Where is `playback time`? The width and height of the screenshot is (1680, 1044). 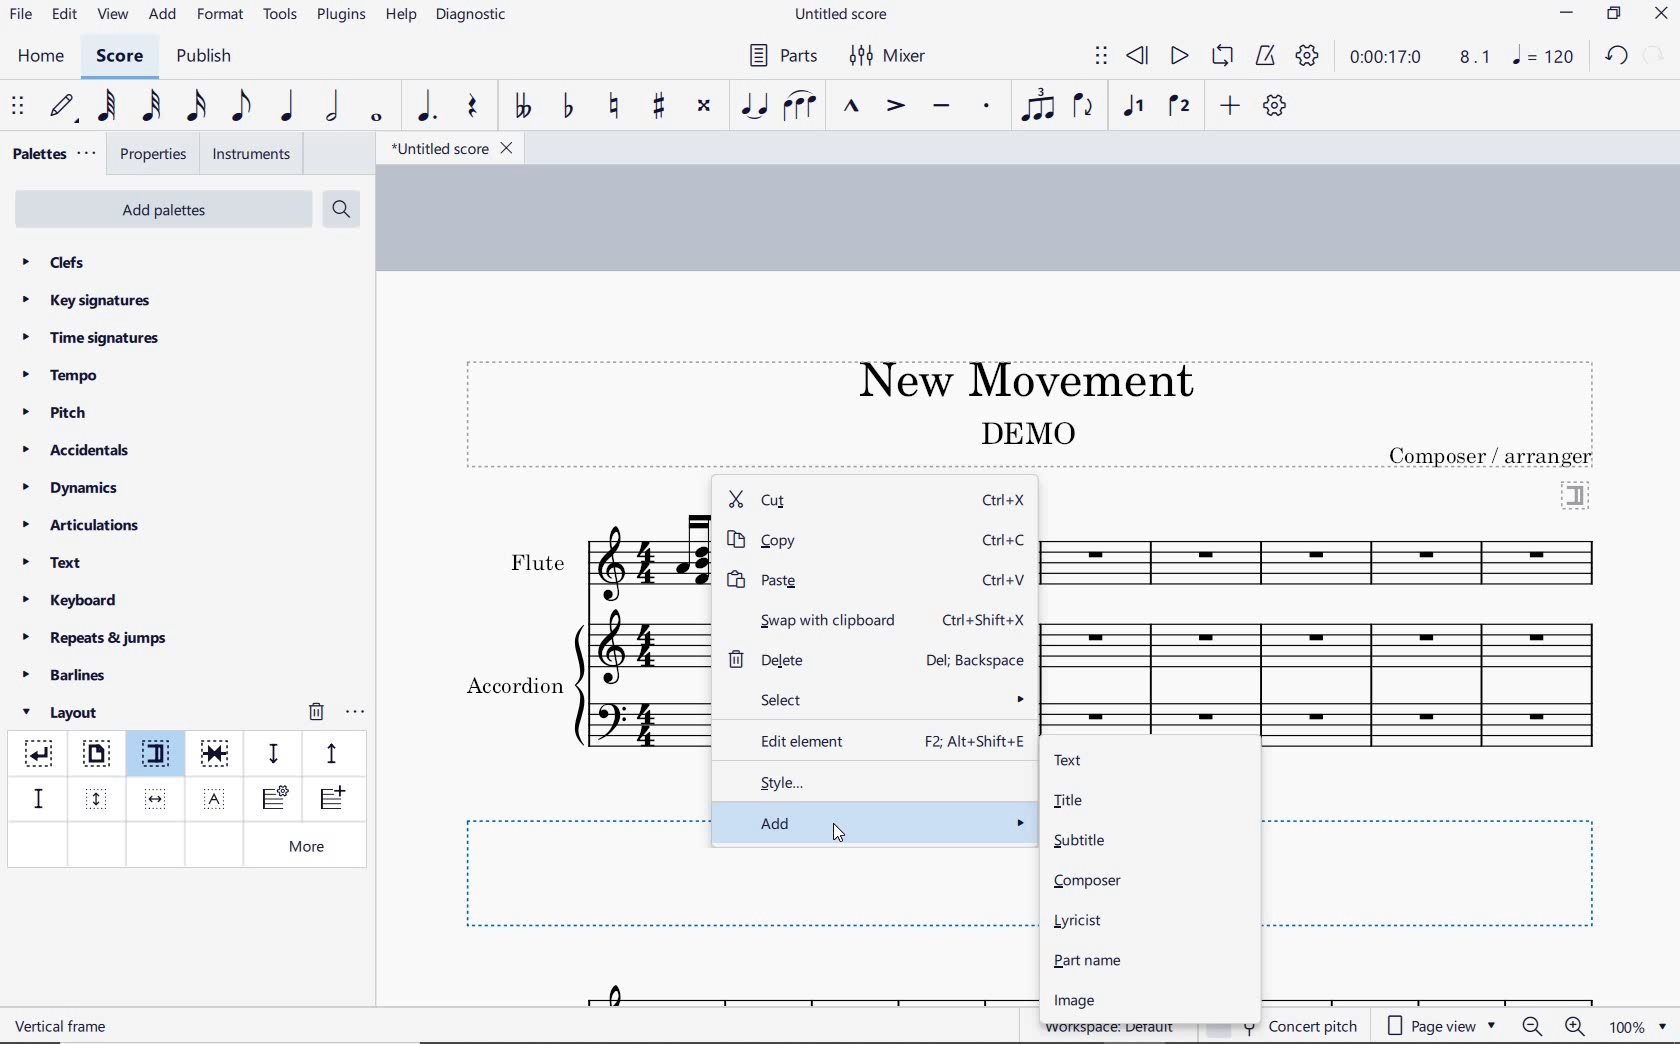 playback time is located at coordinates (1386, 57).